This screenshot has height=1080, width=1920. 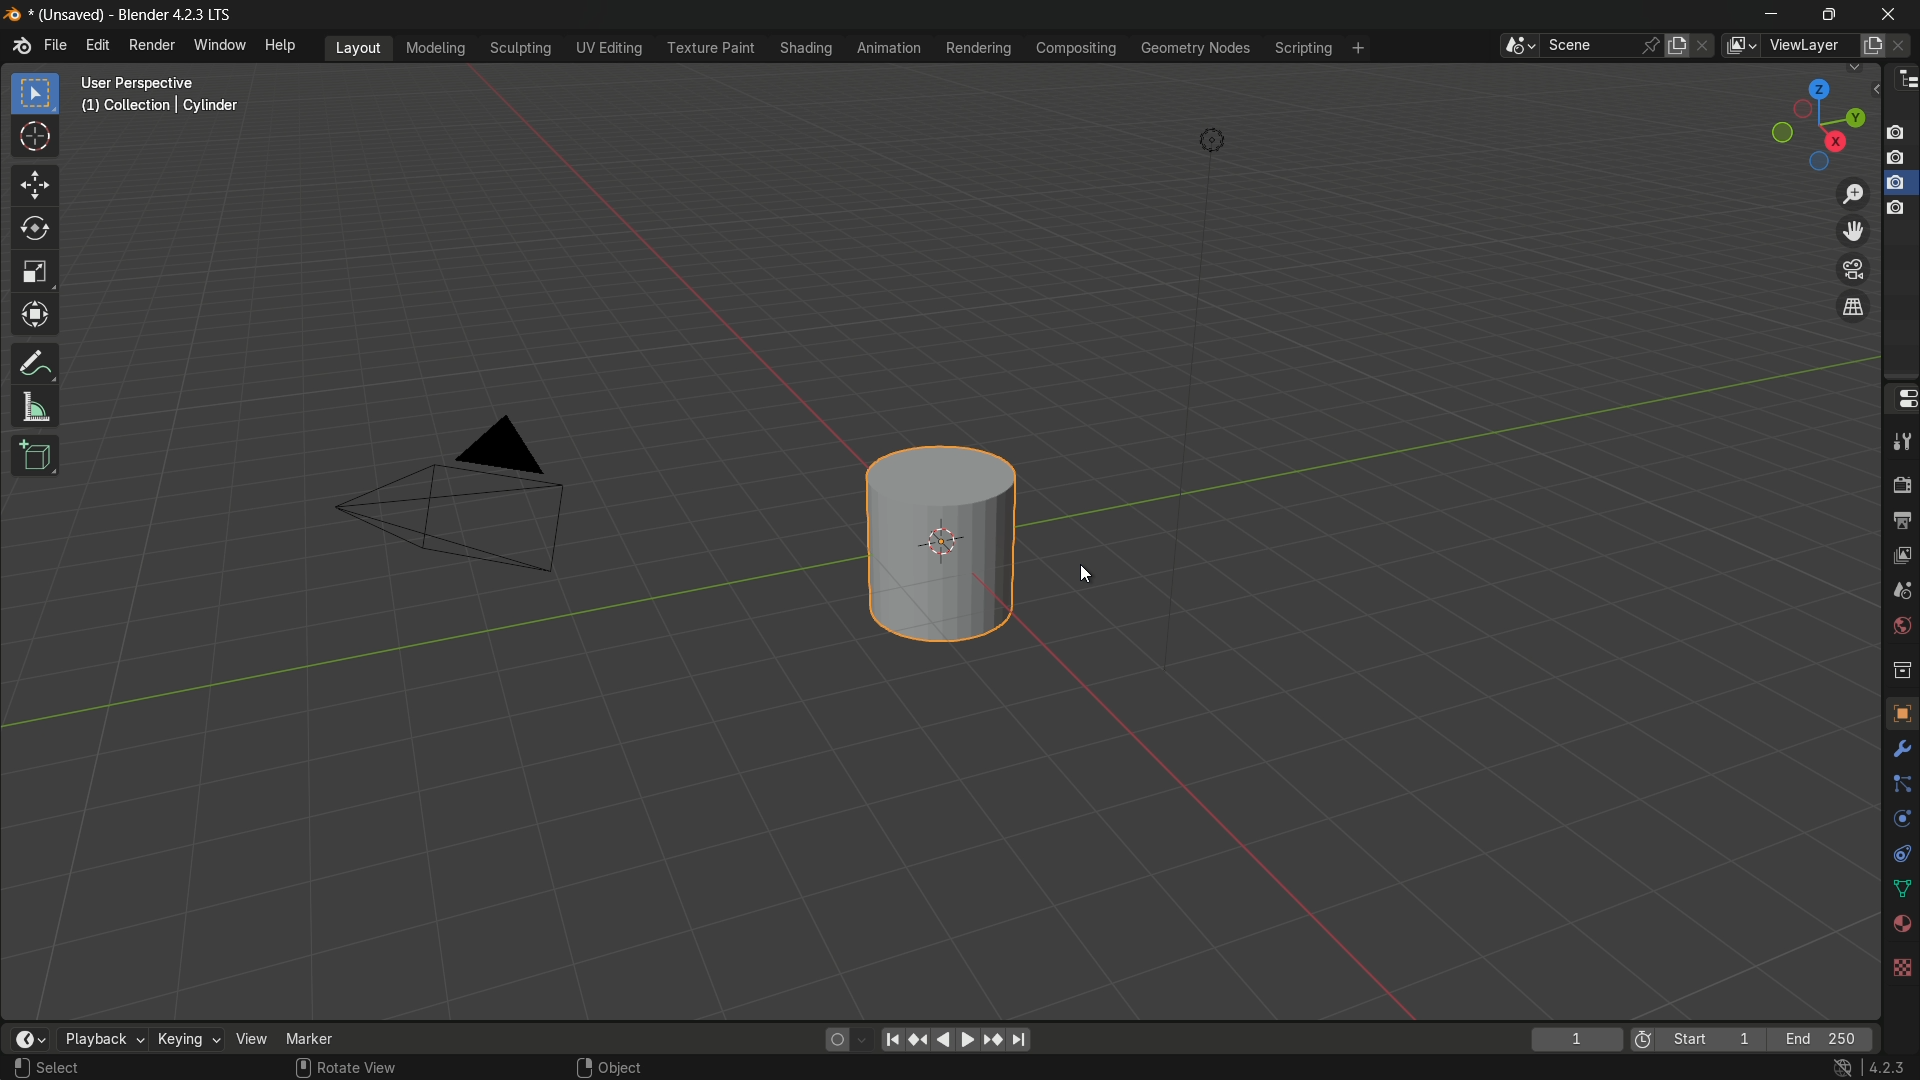 What do you see at coordinates (1901, 626) in the screenshot?
I see `world` at bounding box center [1901, 626].